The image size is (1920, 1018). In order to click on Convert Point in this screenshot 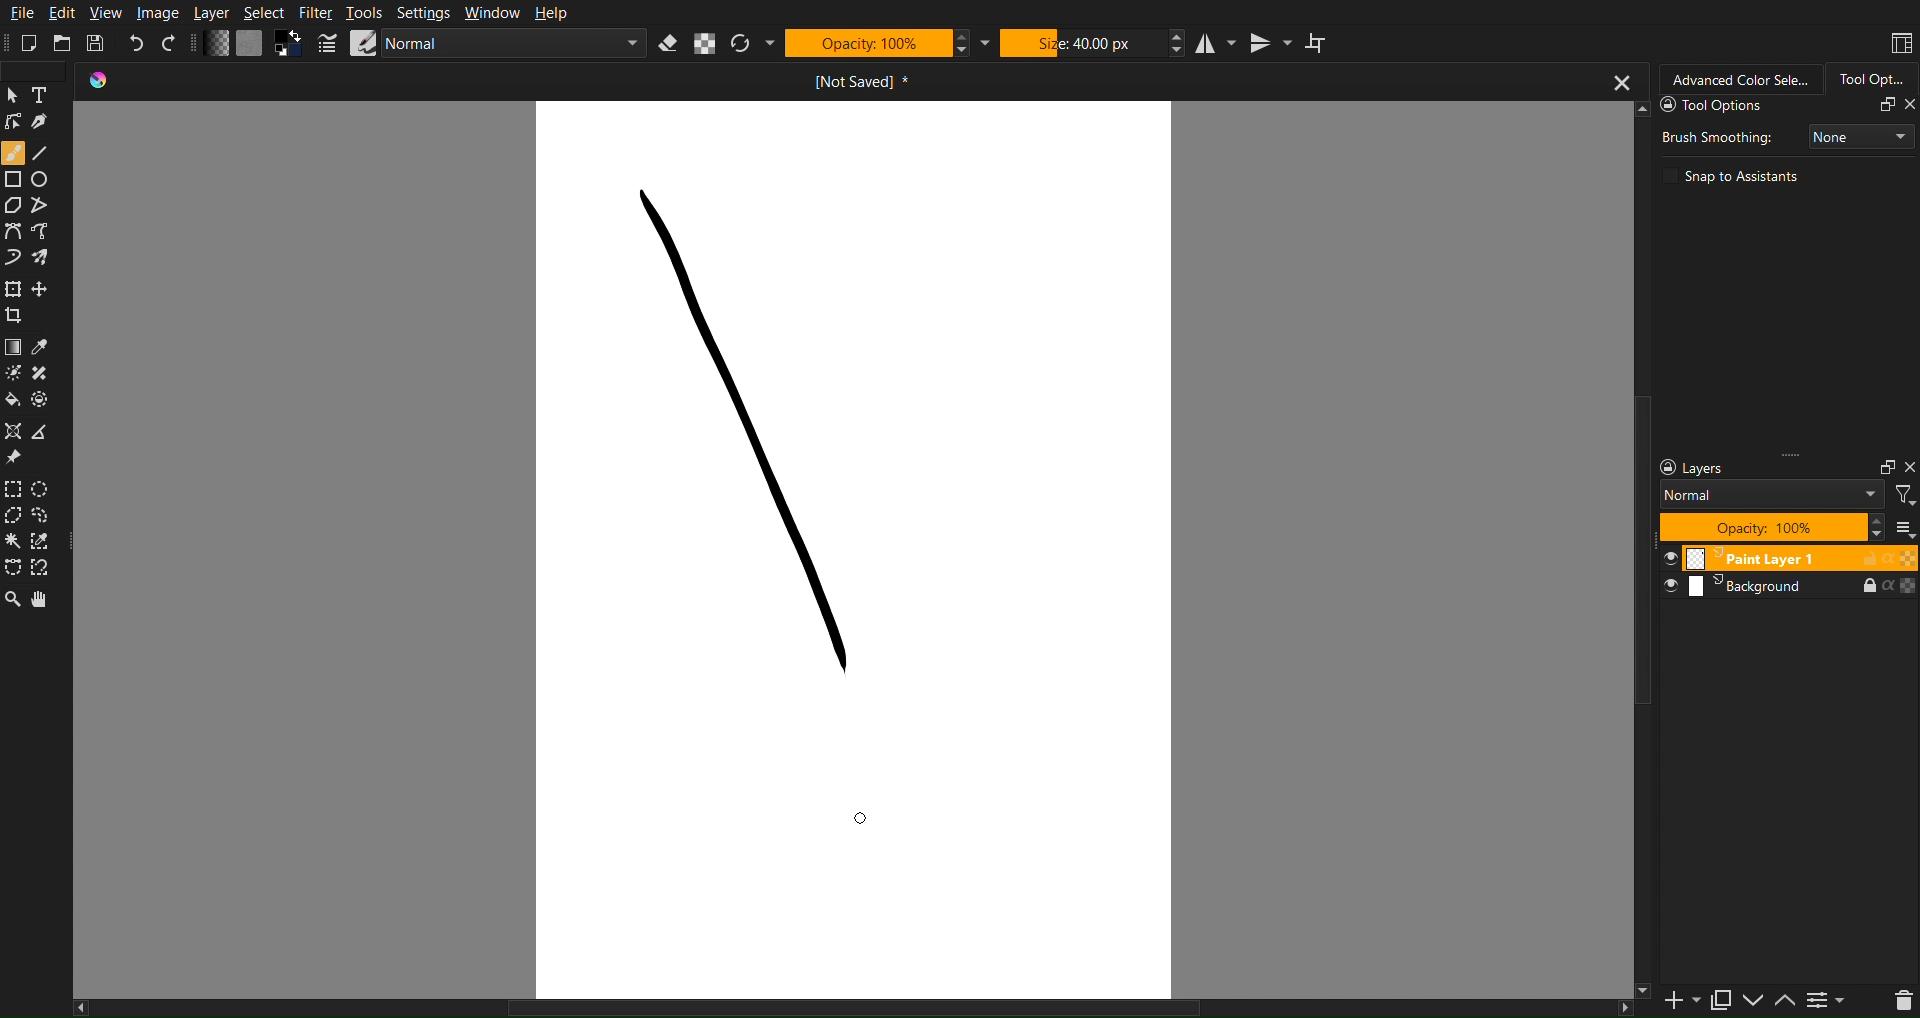, I will do `click(48, 432)`.